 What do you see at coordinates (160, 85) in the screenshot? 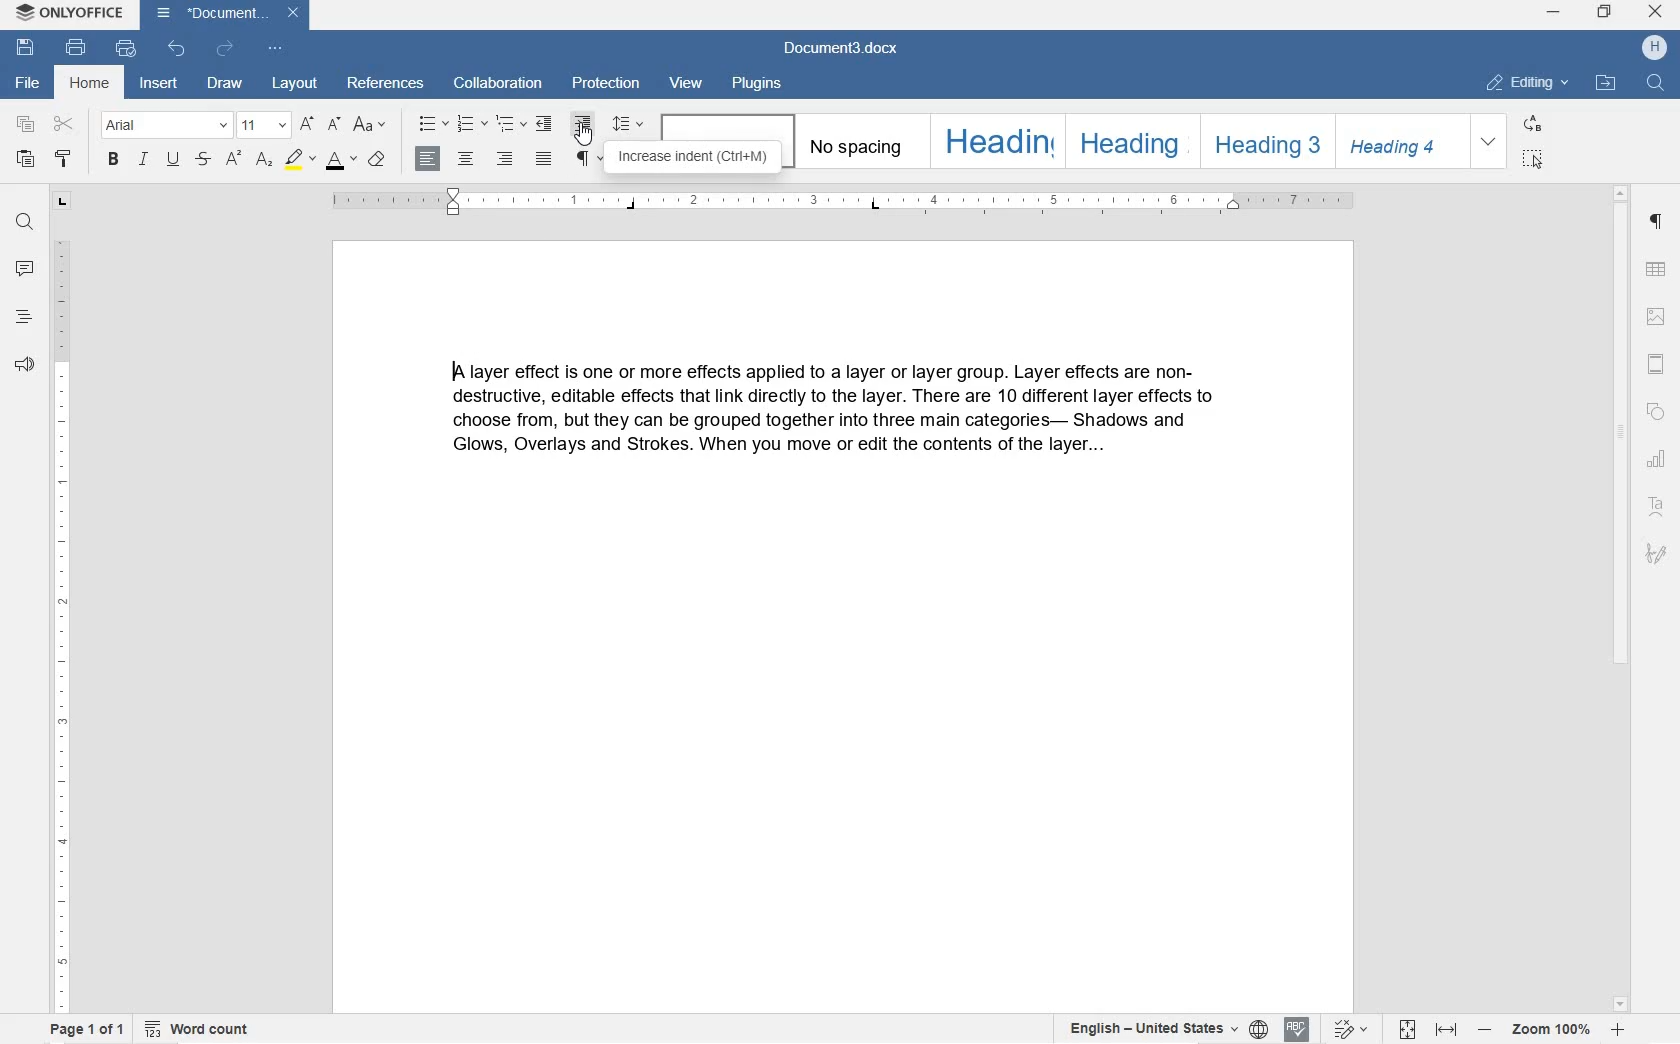
I see `INSERT` at bounding box center [160, 85].